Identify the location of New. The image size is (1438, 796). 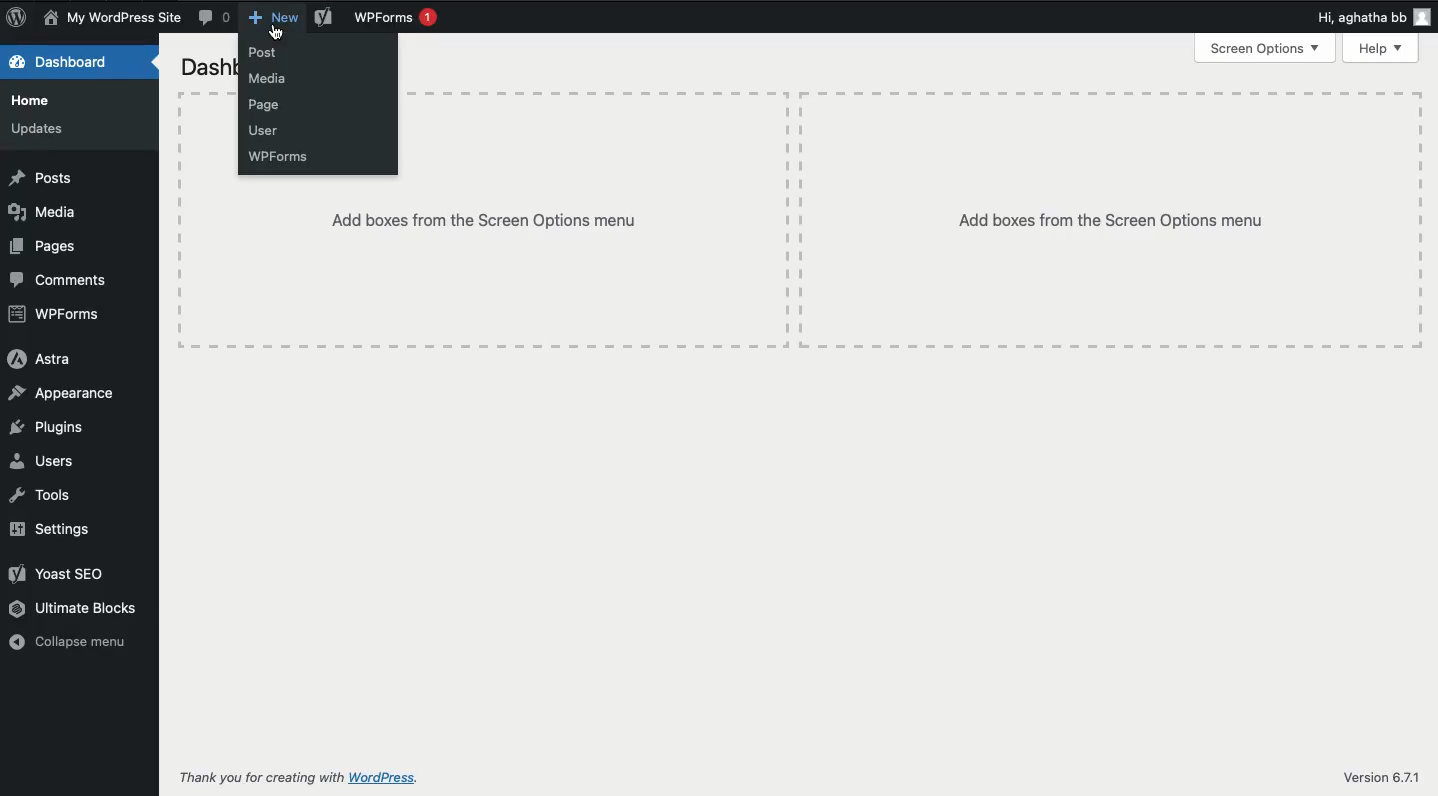
(275, 18).